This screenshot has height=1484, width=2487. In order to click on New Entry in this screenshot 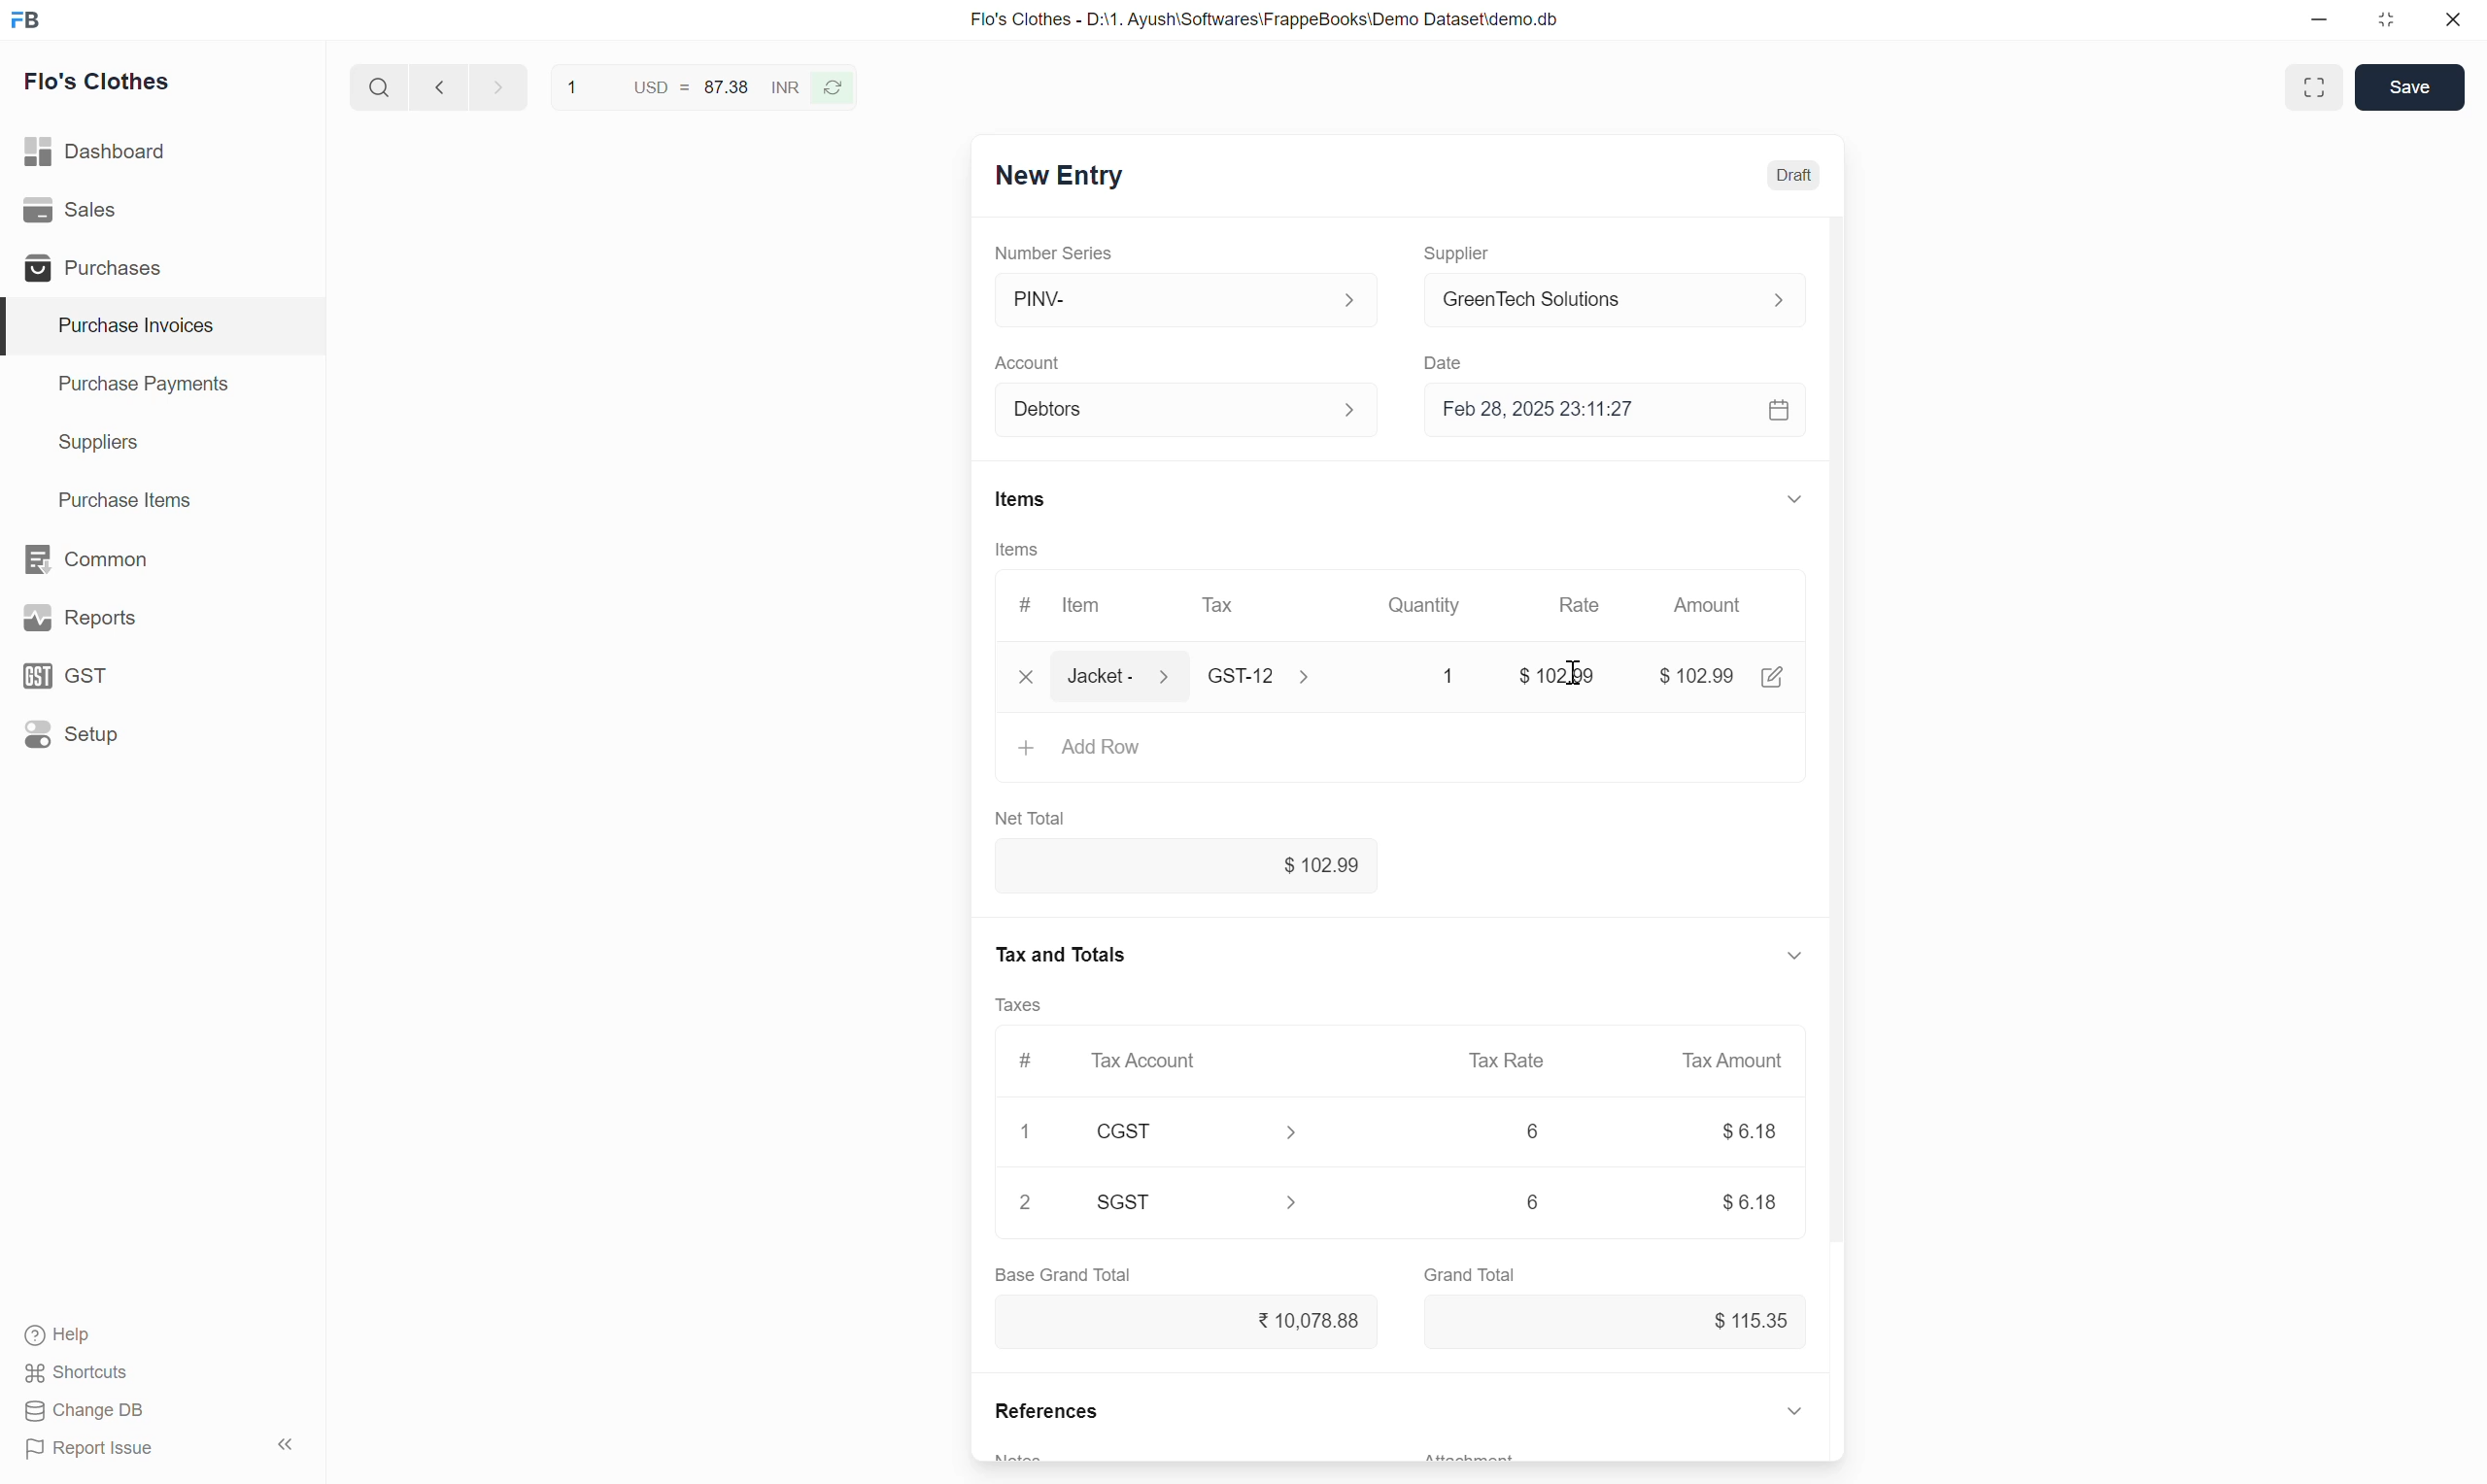, I will do `click(1060, 176)`.